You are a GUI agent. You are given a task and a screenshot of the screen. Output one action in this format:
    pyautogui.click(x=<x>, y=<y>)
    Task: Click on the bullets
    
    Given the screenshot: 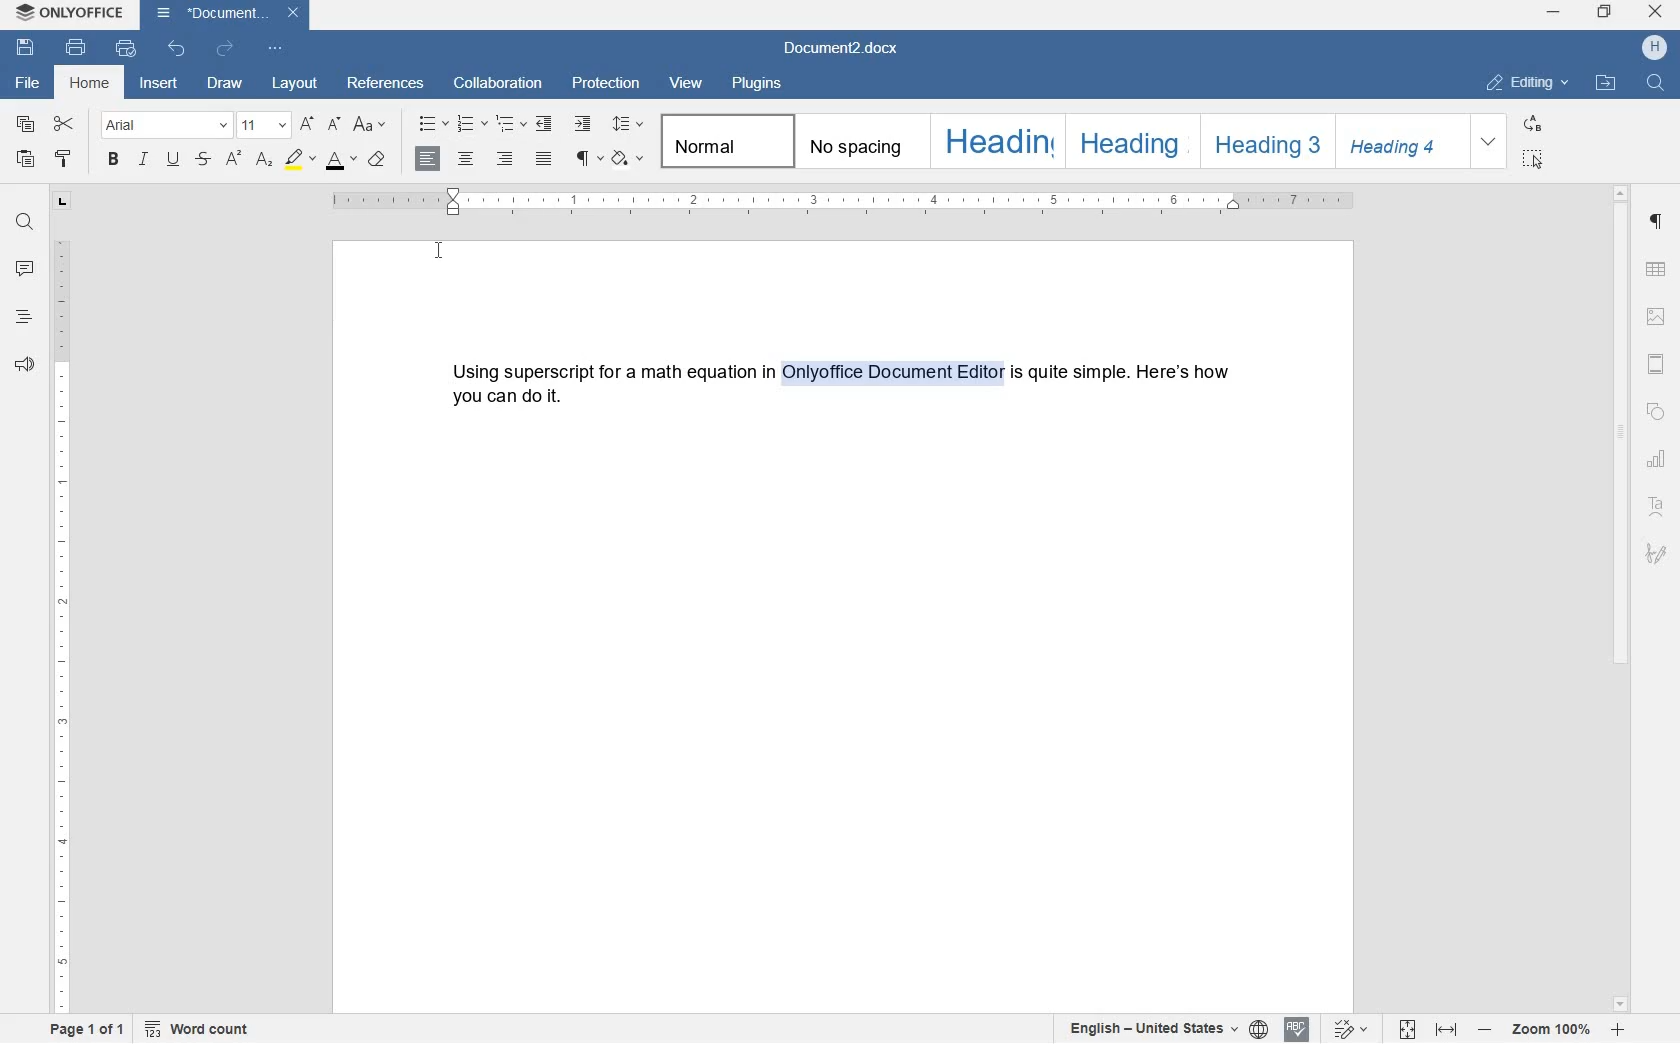 What is the action you would take?
    pyautogui.click(x=433, y=123)
    